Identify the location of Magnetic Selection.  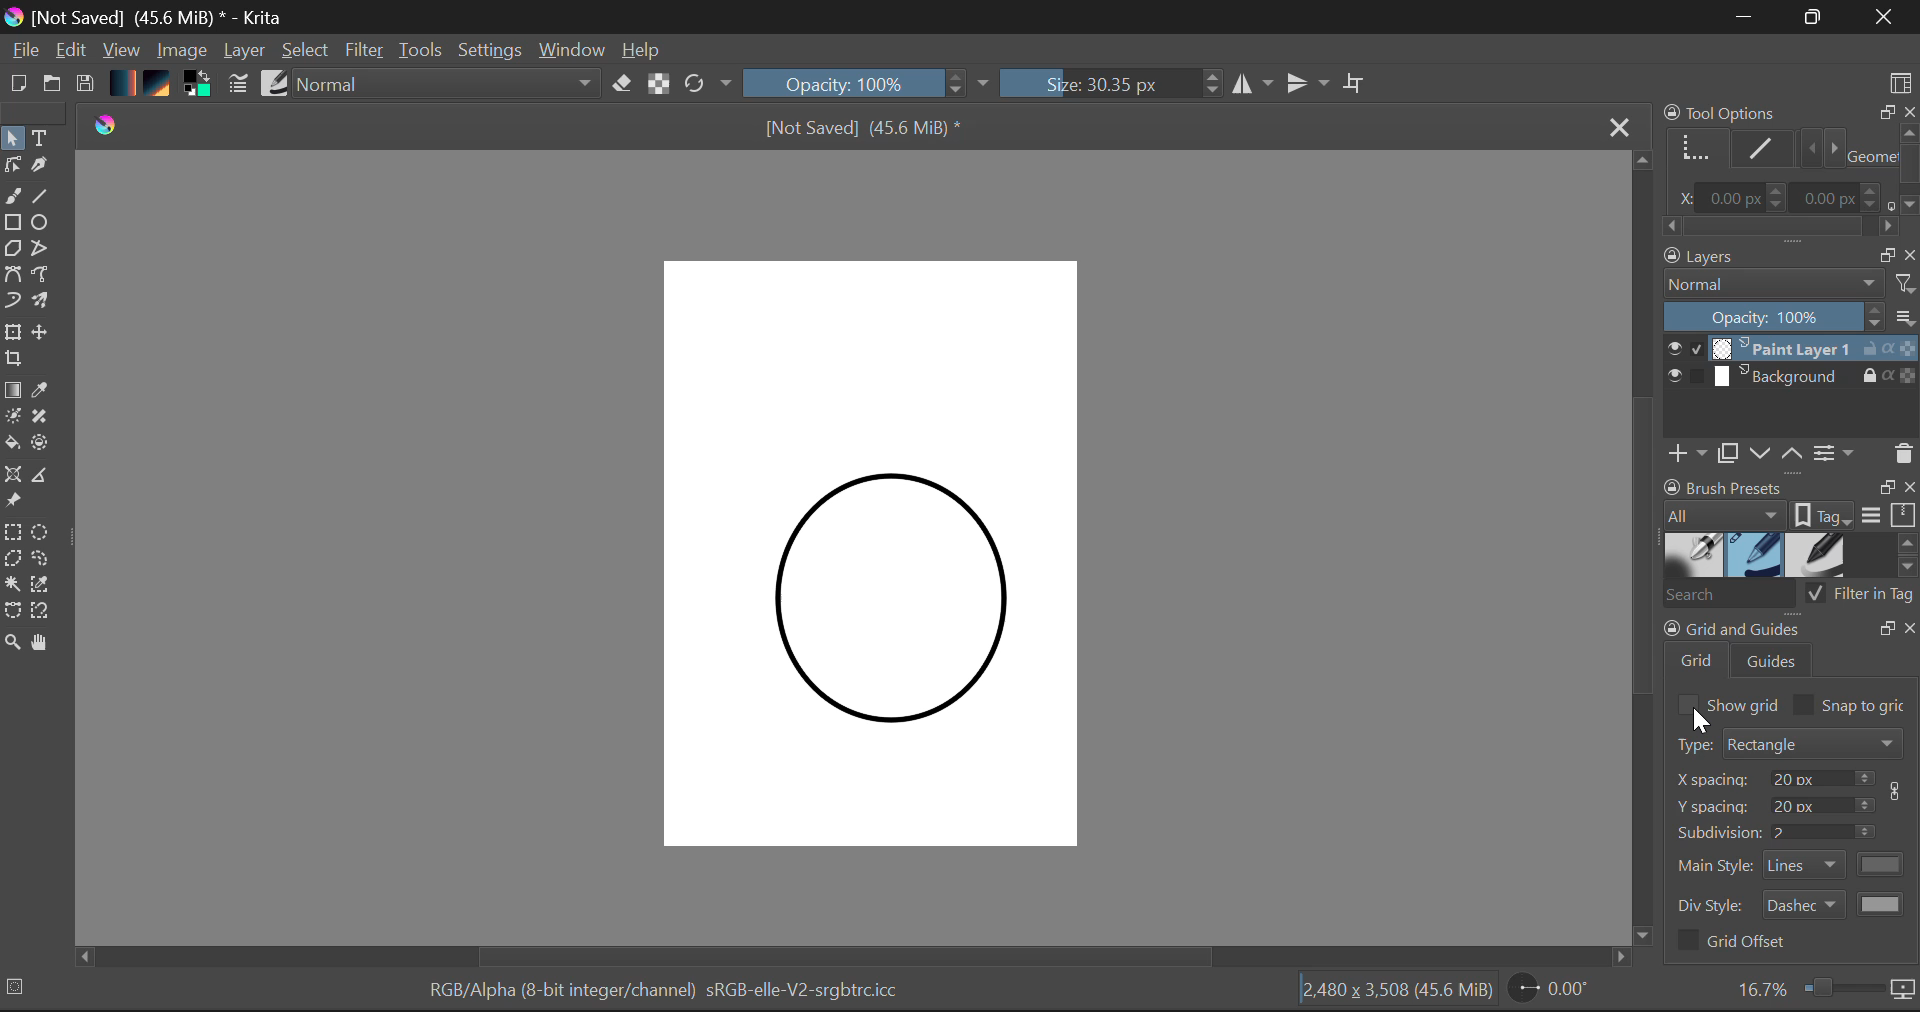
(38, 611).